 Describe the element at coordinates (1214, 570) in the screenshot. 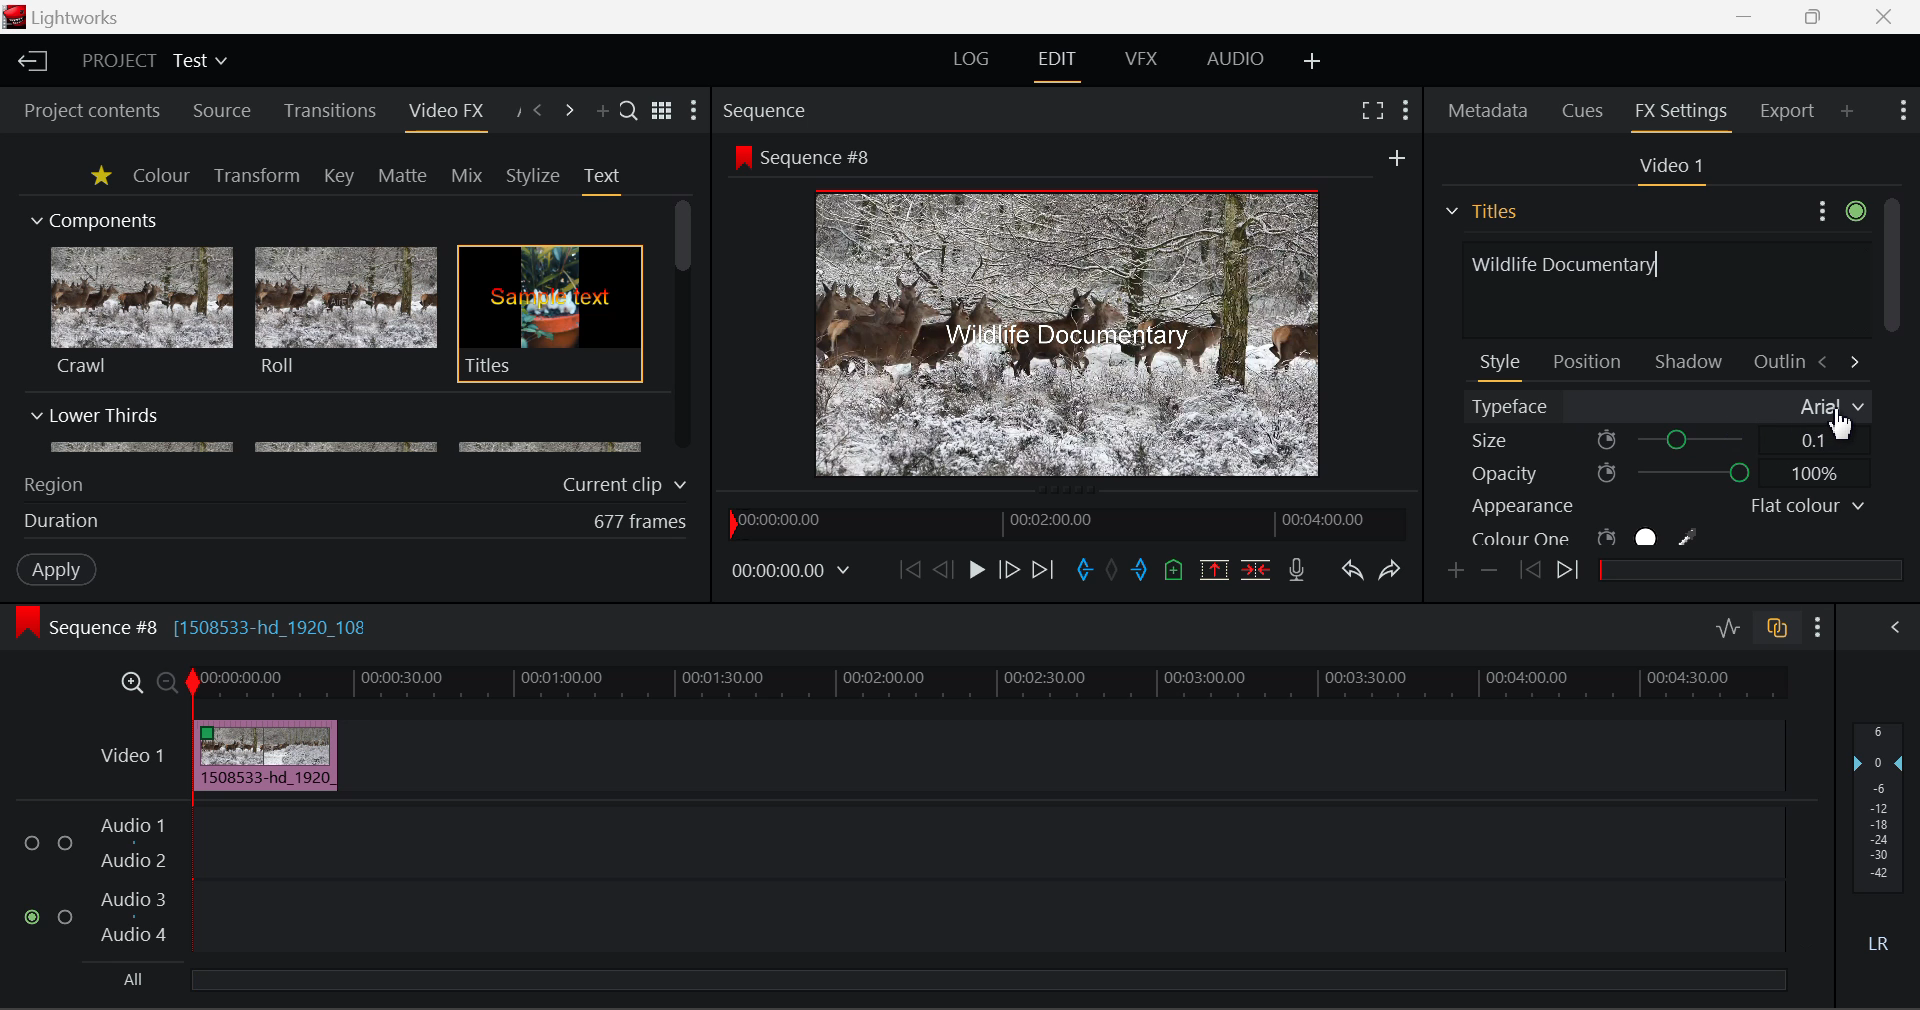

I see `Remove Marked Section` at that location.